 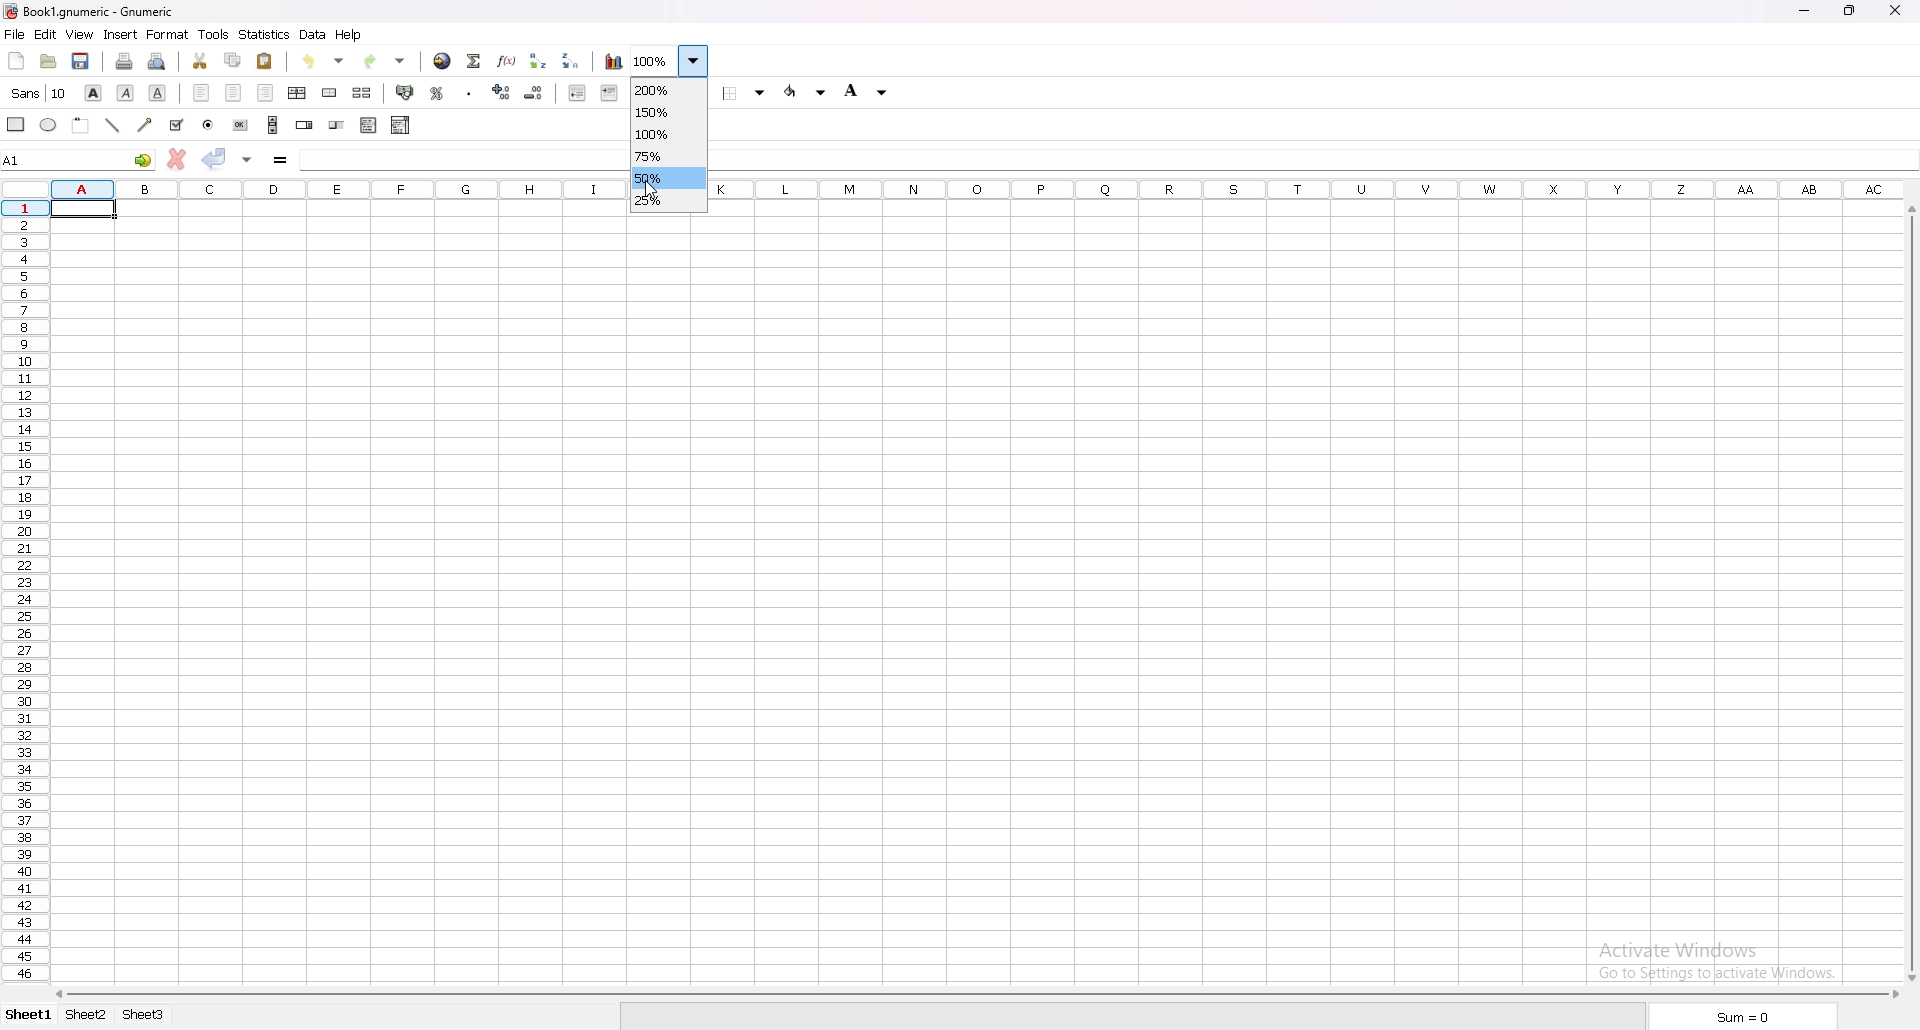 What do you see at coordinates (201, 60) in the screenshot?
I see `cut` at bounding box center [201, 60].